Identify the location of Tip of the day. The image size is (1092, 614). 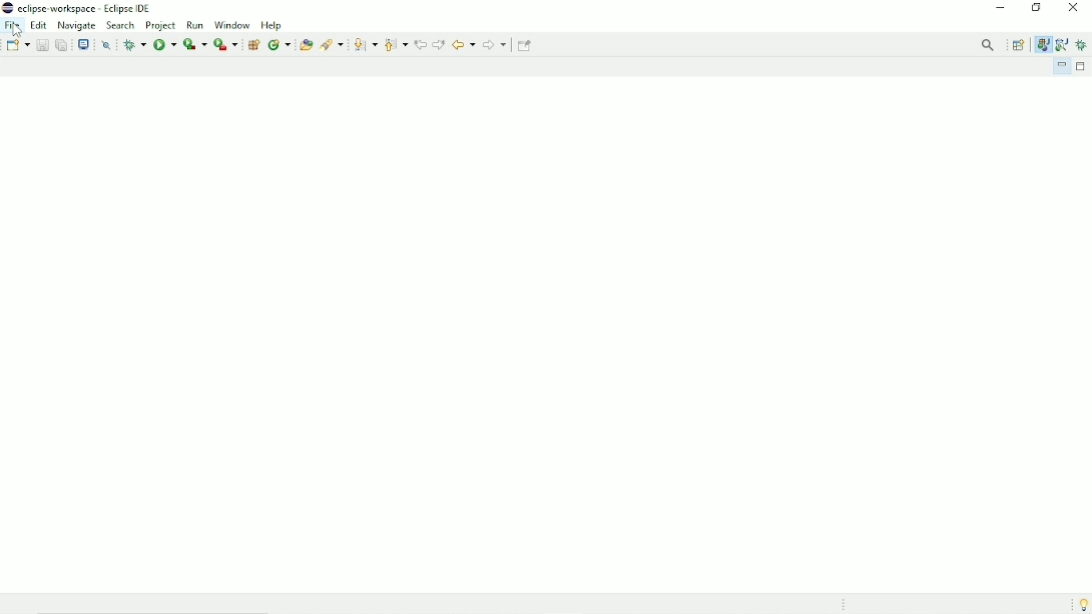
(1078, 604).